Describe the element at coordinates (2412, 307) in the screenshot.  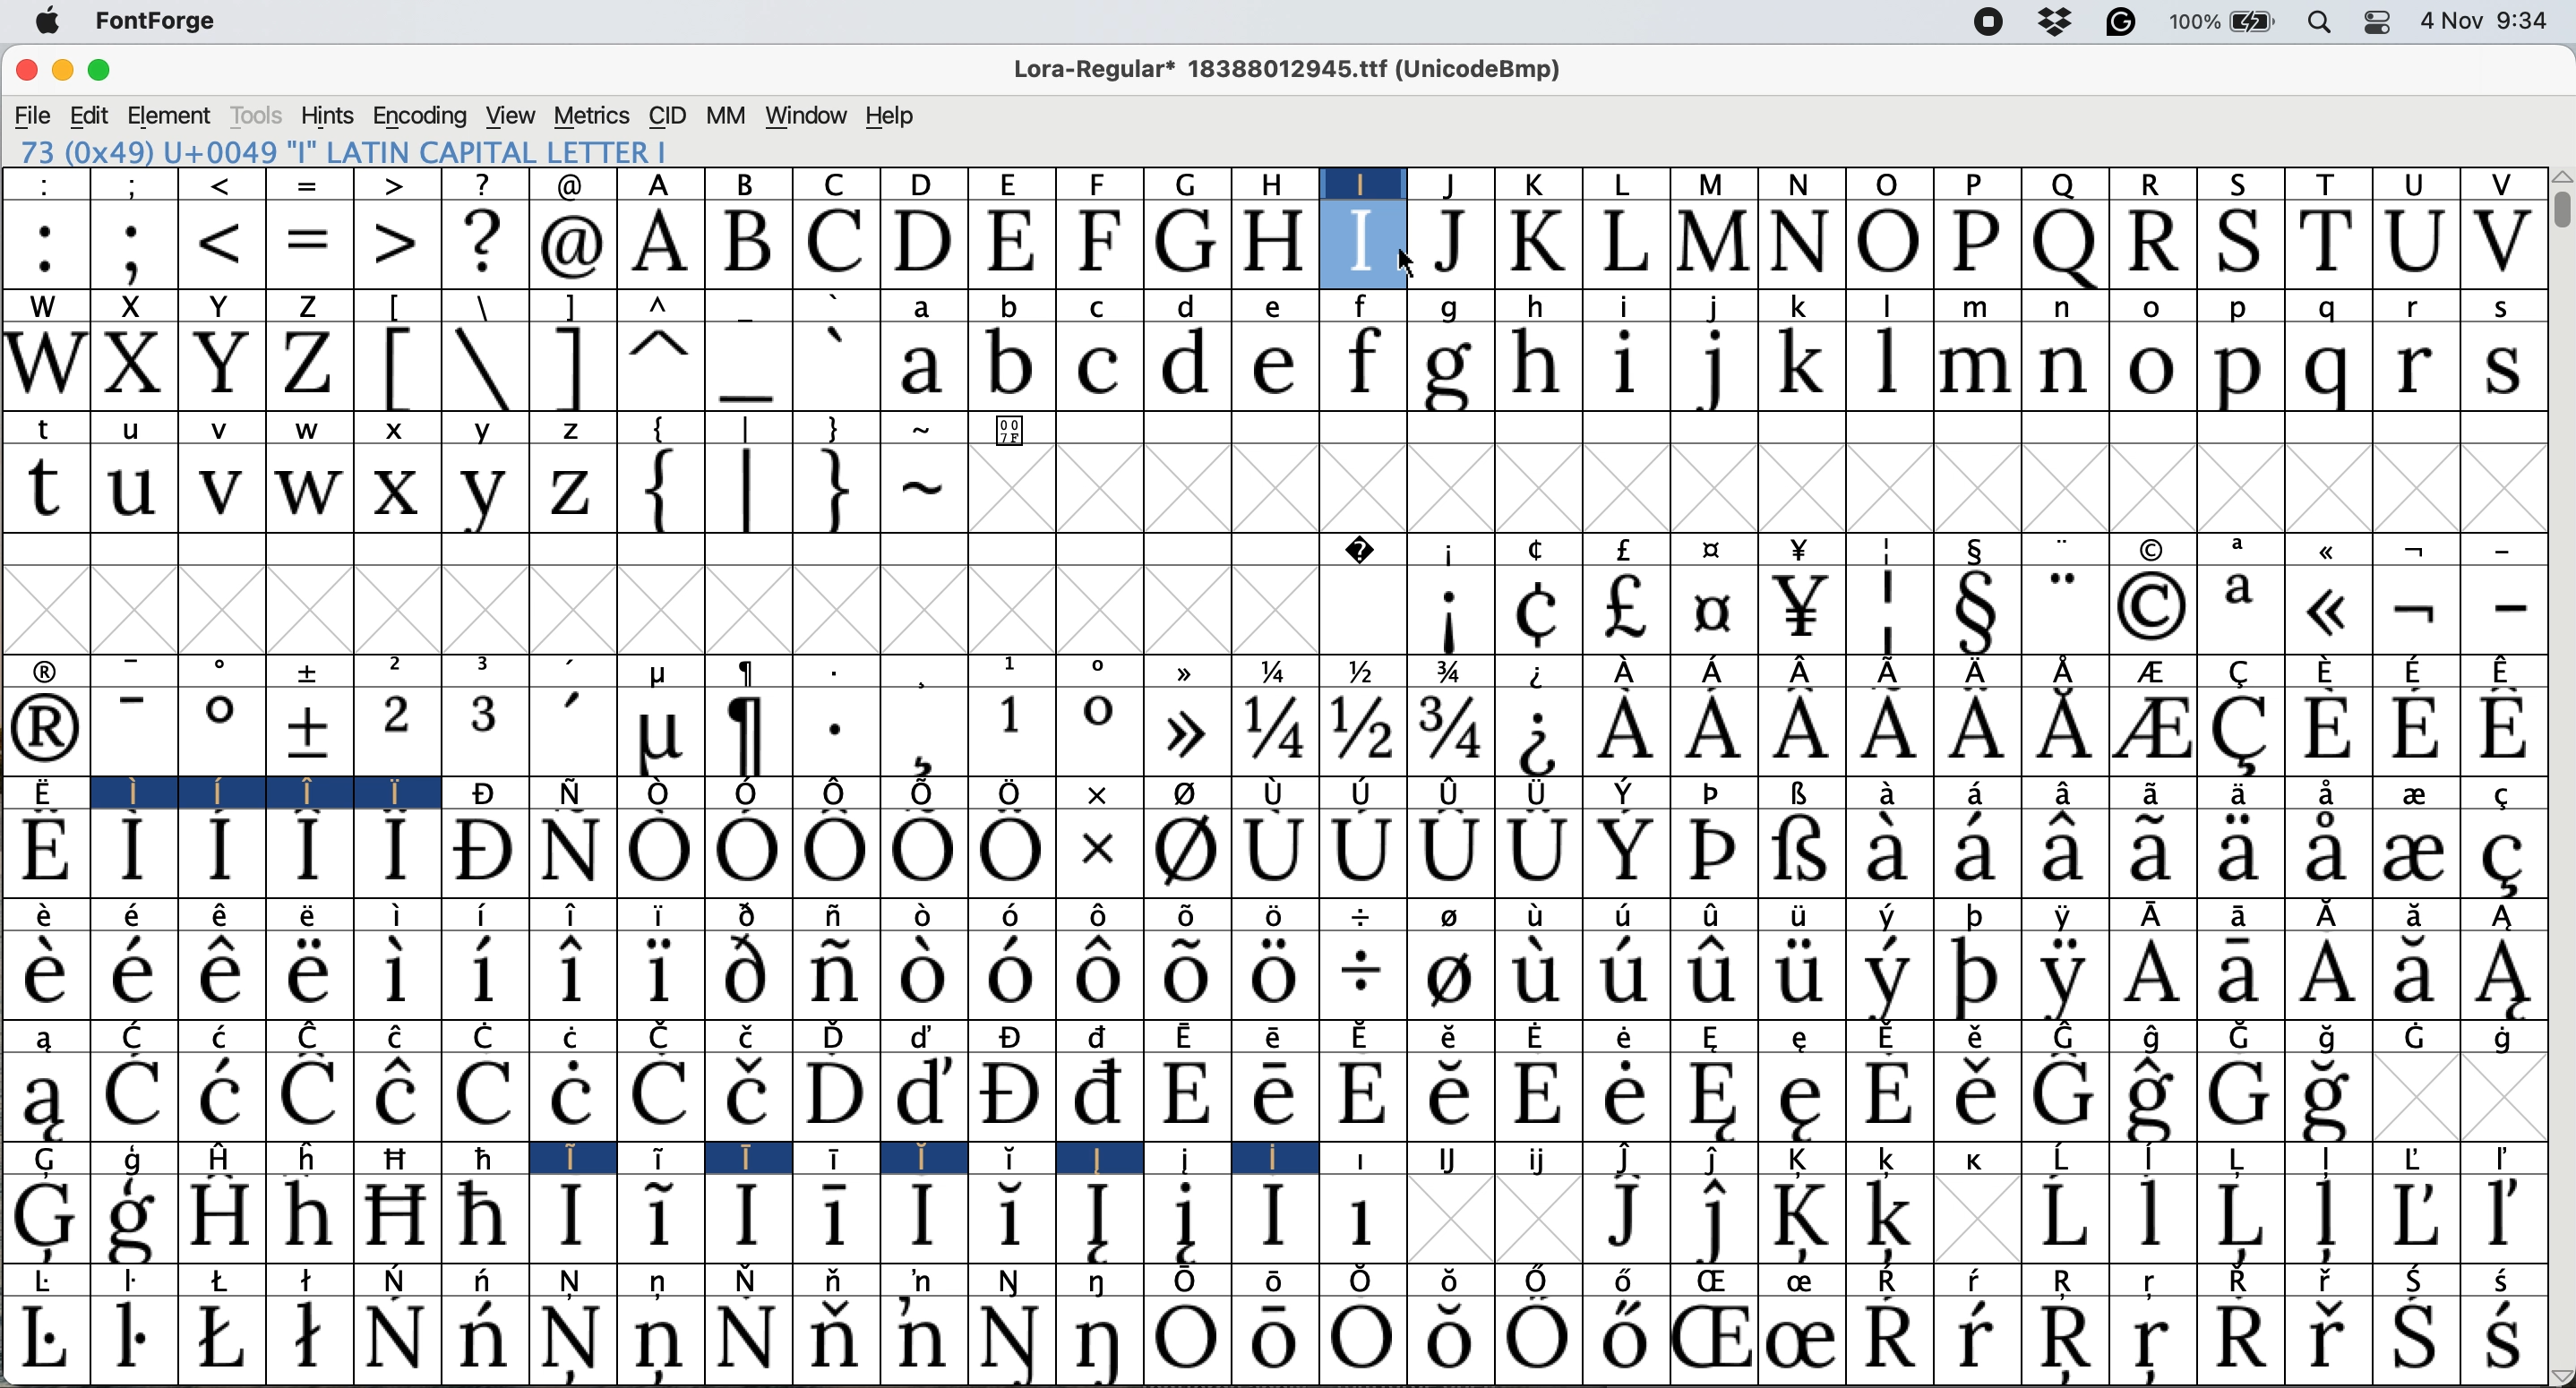
I see `r` at that location.